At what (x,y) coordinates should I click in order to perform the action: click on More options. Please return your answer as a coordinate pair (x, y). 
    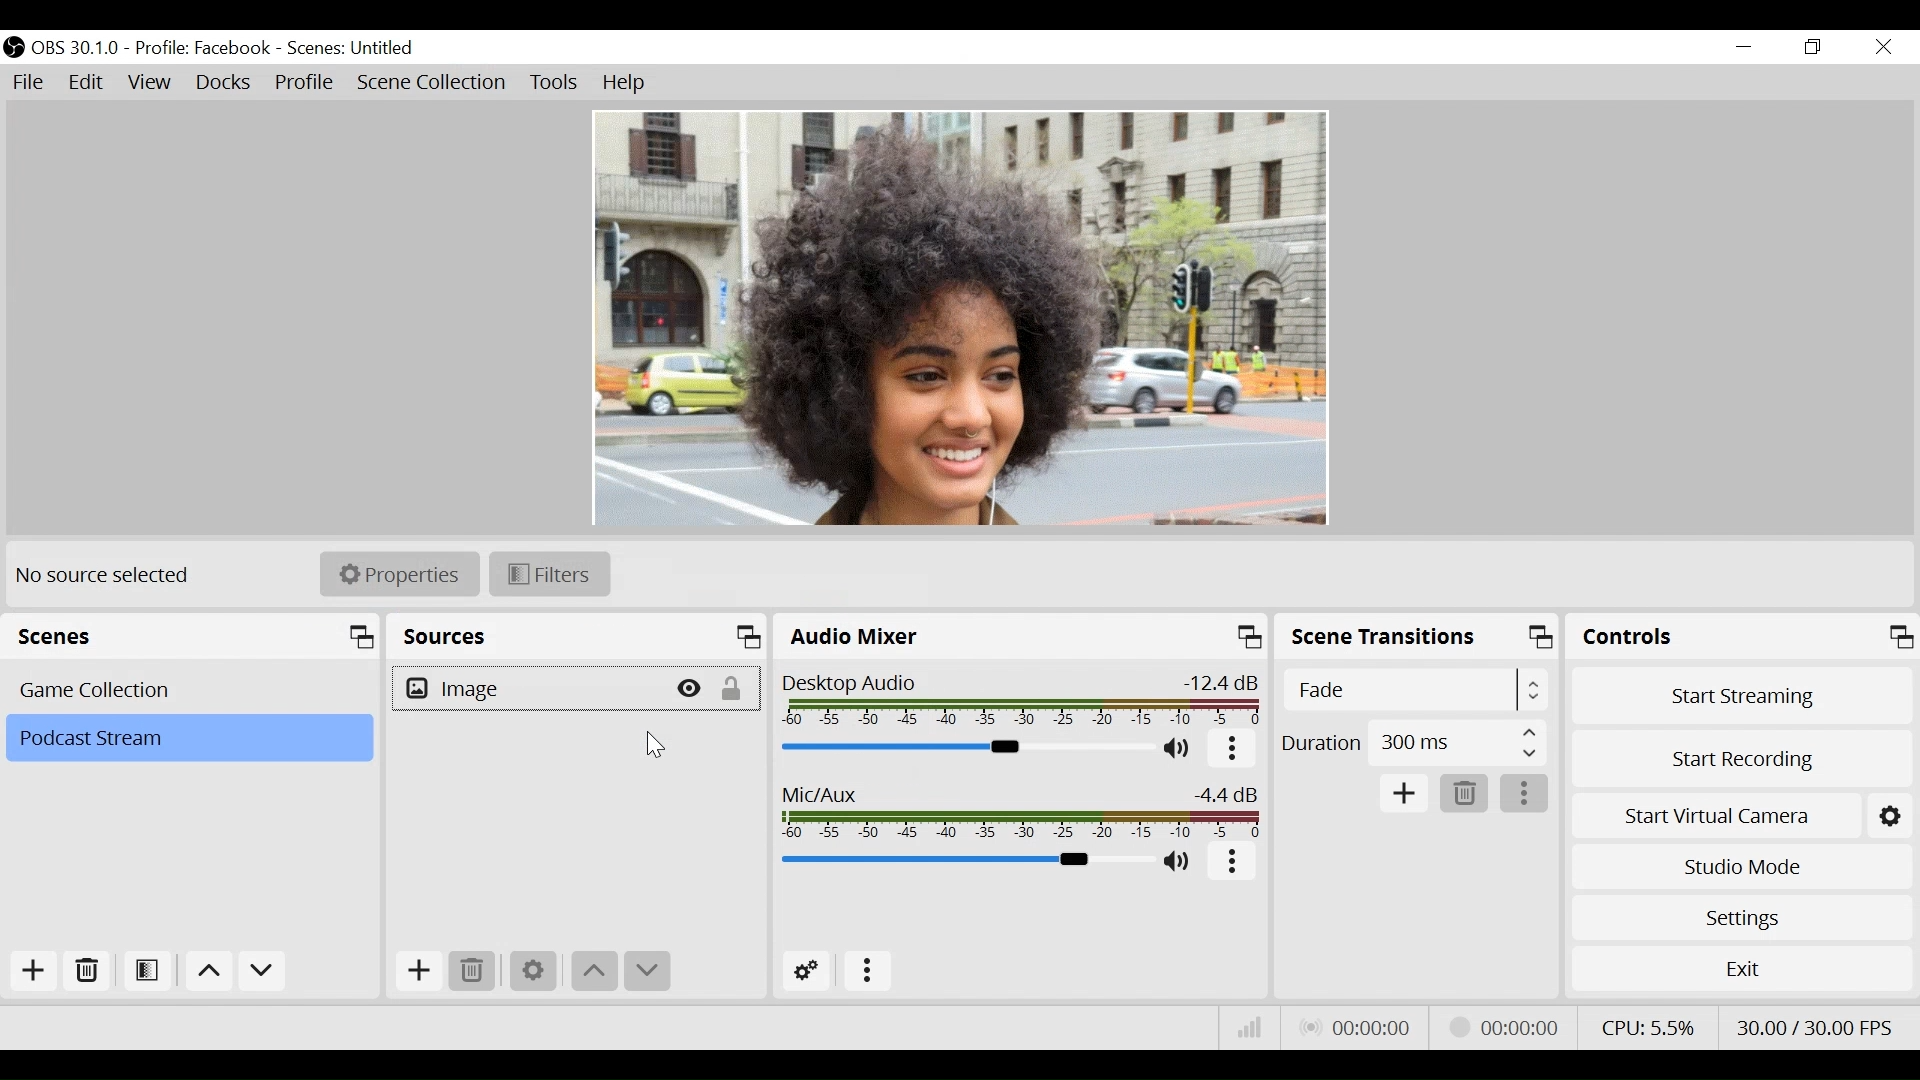
    Looking at the image, I should click on (1525, 793).